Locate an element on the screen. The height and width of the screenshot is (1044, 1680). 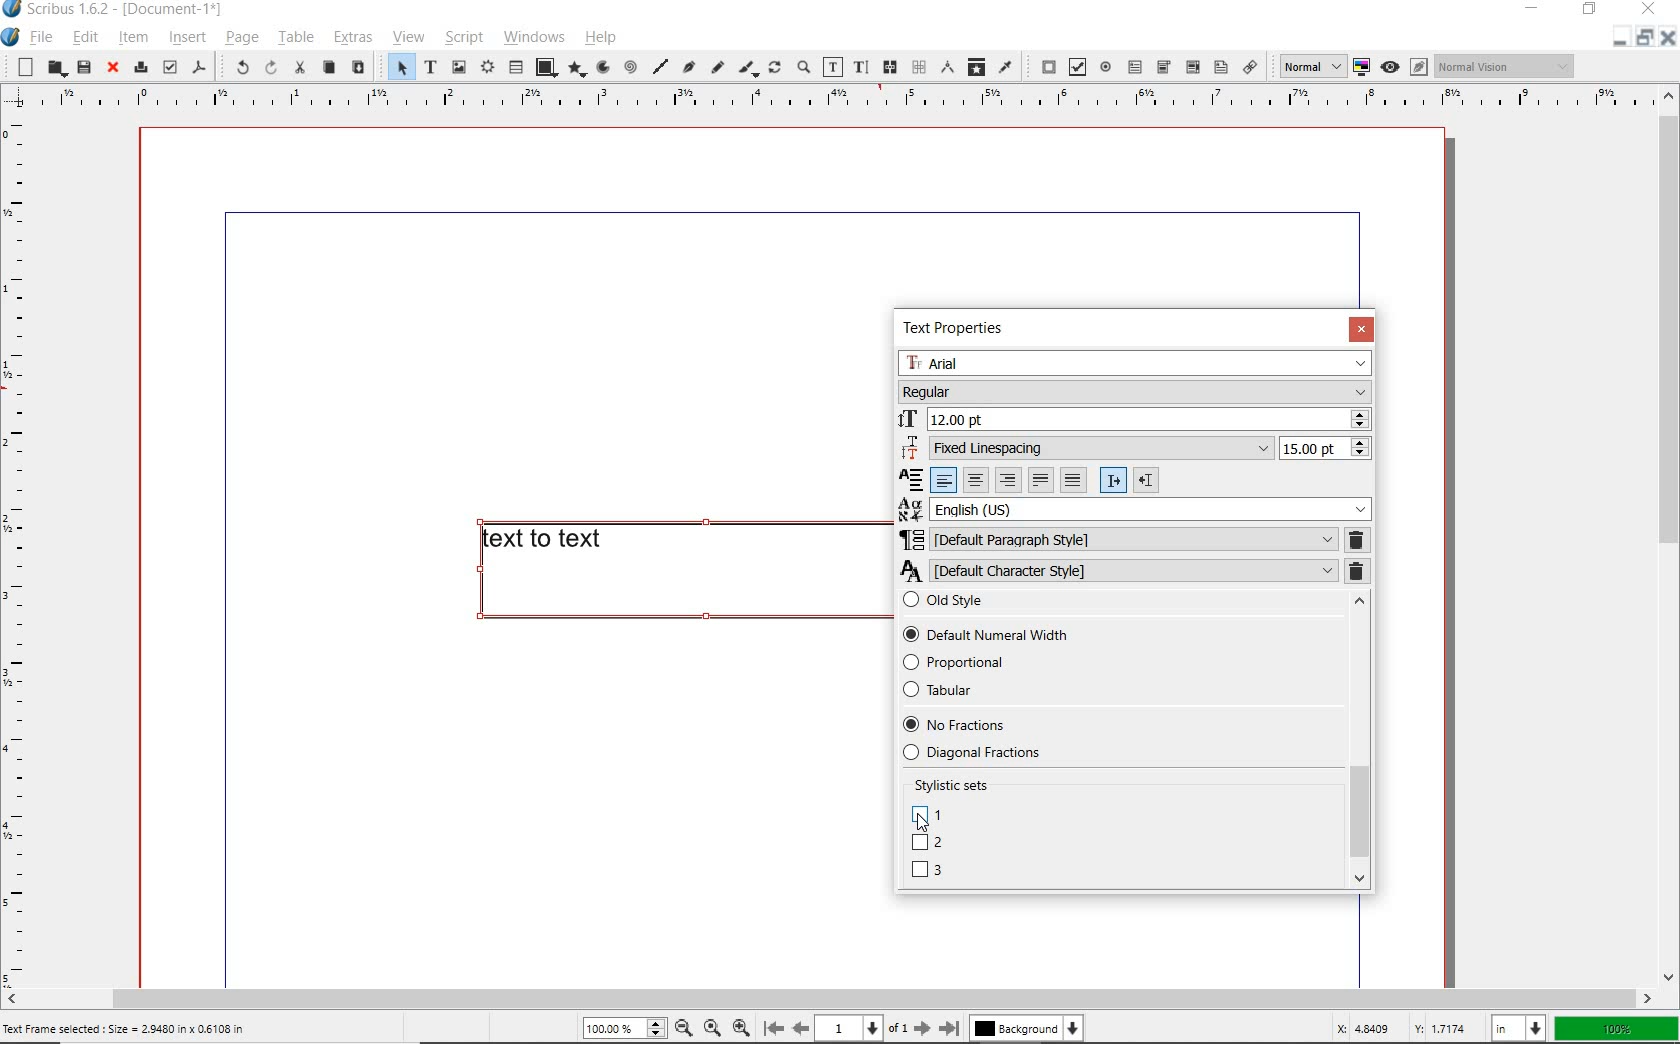
in is located at coordinates (1521, 1027).